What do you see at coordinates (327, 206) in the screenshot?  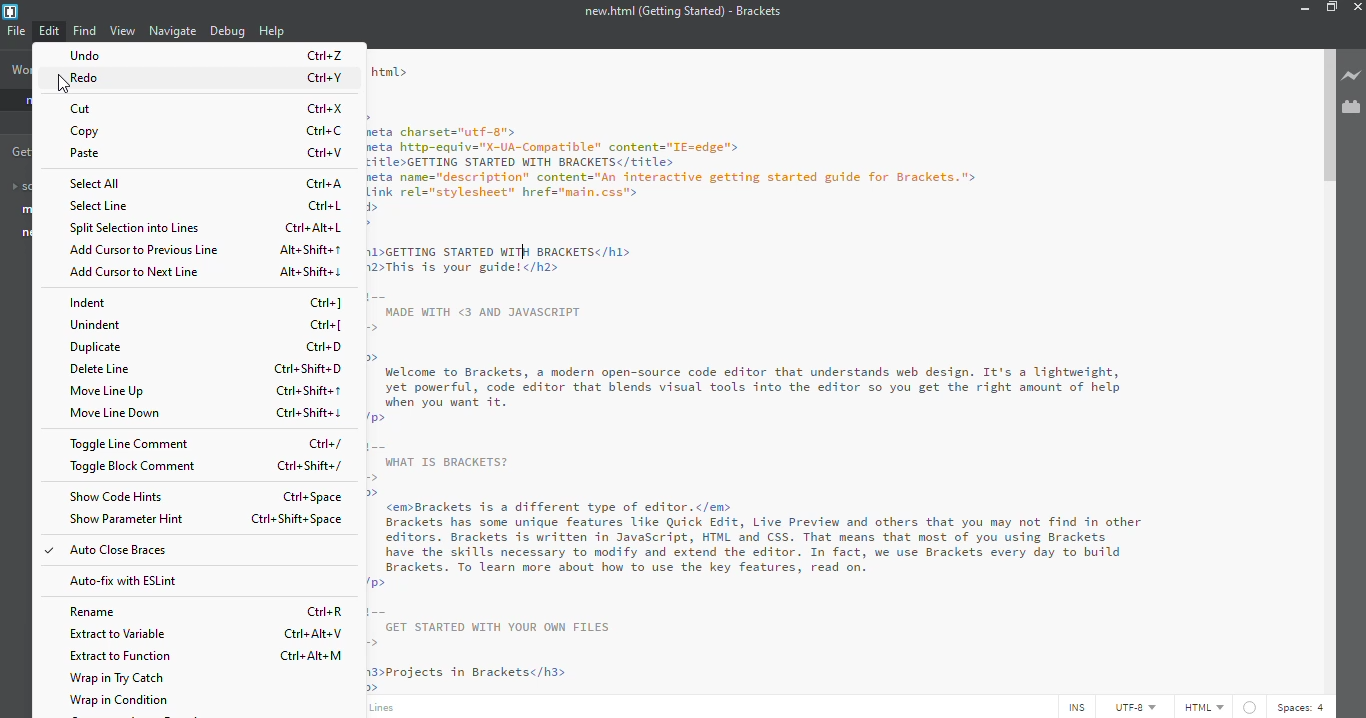 I see `ctrl+l` at bounding box center [327, 206].